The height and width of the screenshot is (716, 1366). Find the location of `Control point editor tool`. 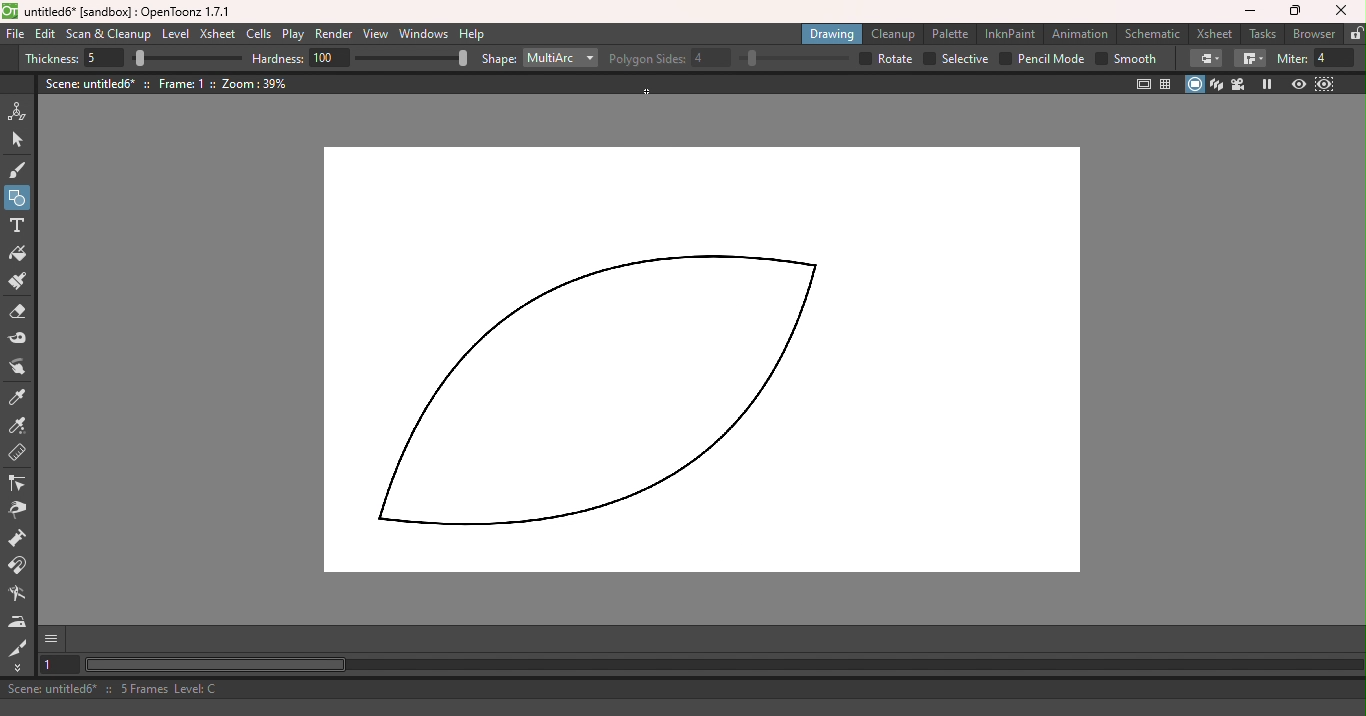

Control point editor tool is located at coordinates (21, 485).